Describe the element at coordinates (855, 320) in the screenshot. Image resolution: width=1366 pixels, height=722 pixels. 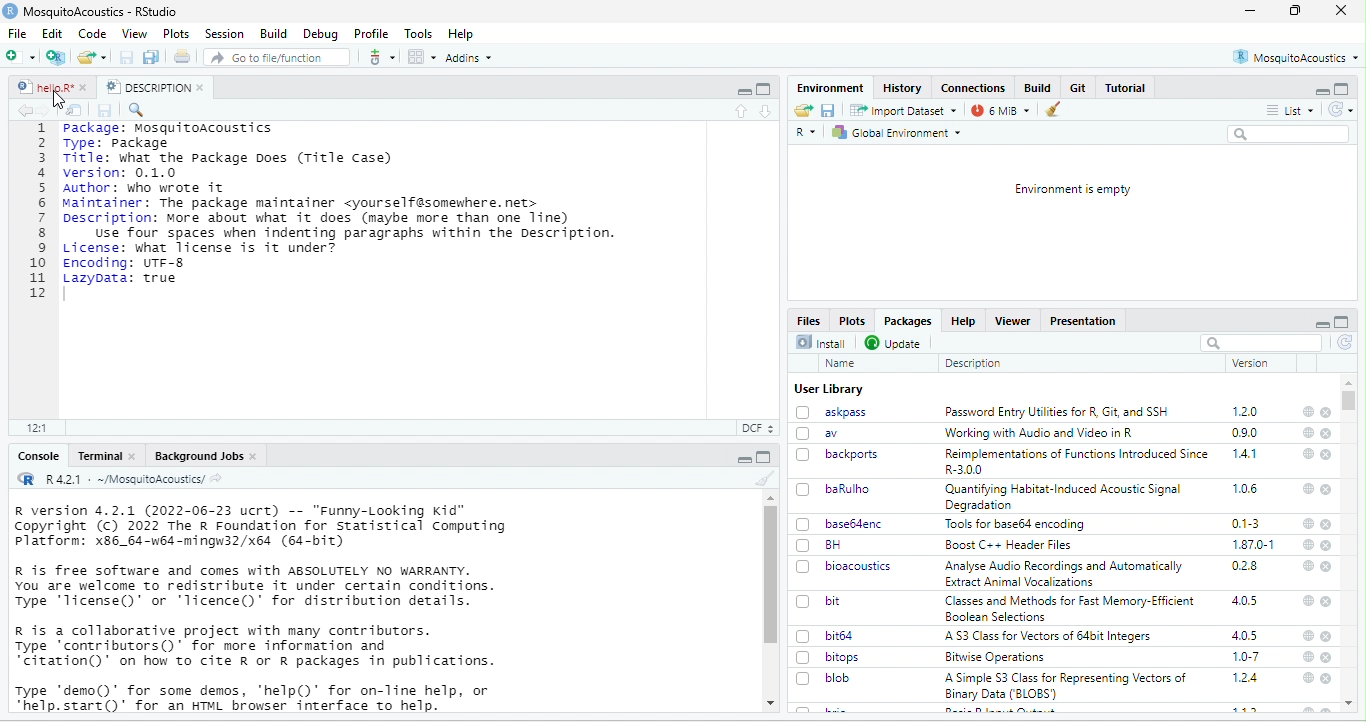
I see `Plots` at that location.